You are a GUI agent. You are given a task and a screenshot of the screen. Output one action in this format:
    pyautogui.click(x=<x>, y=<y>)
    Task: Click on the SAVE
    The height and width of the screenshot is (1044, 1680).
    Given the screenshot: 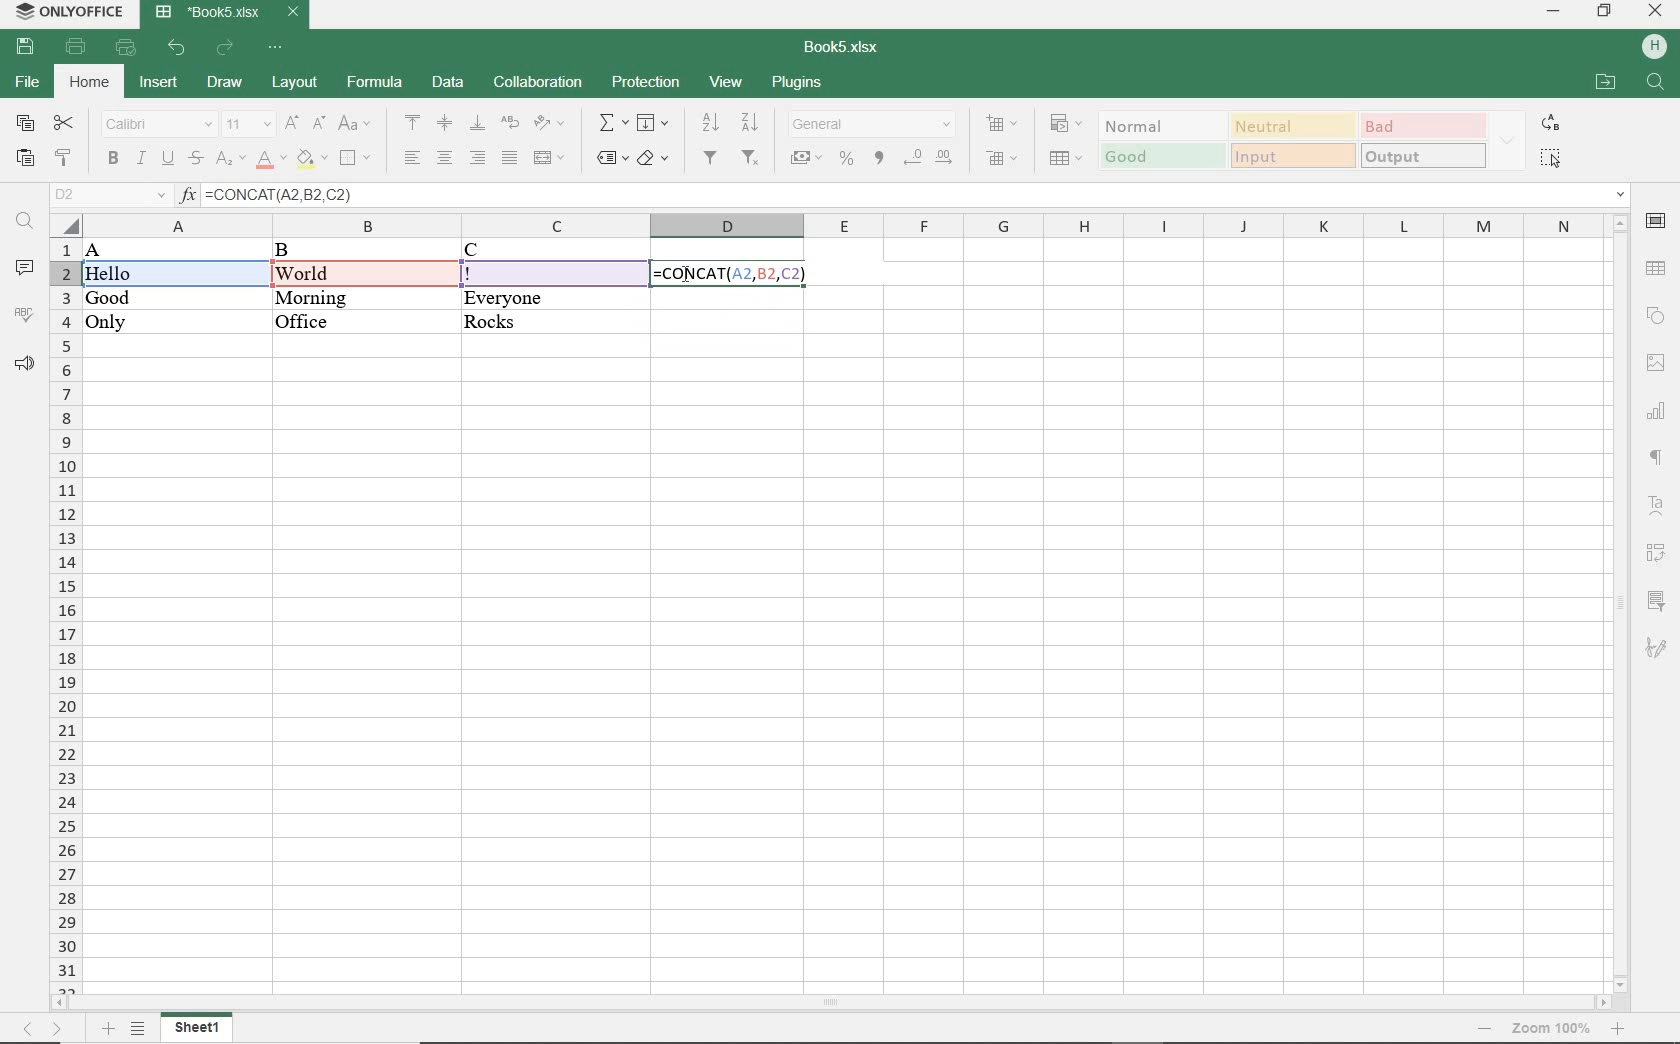 What is the action you would take?
    pyautogui.click(x=28, y=47)
    